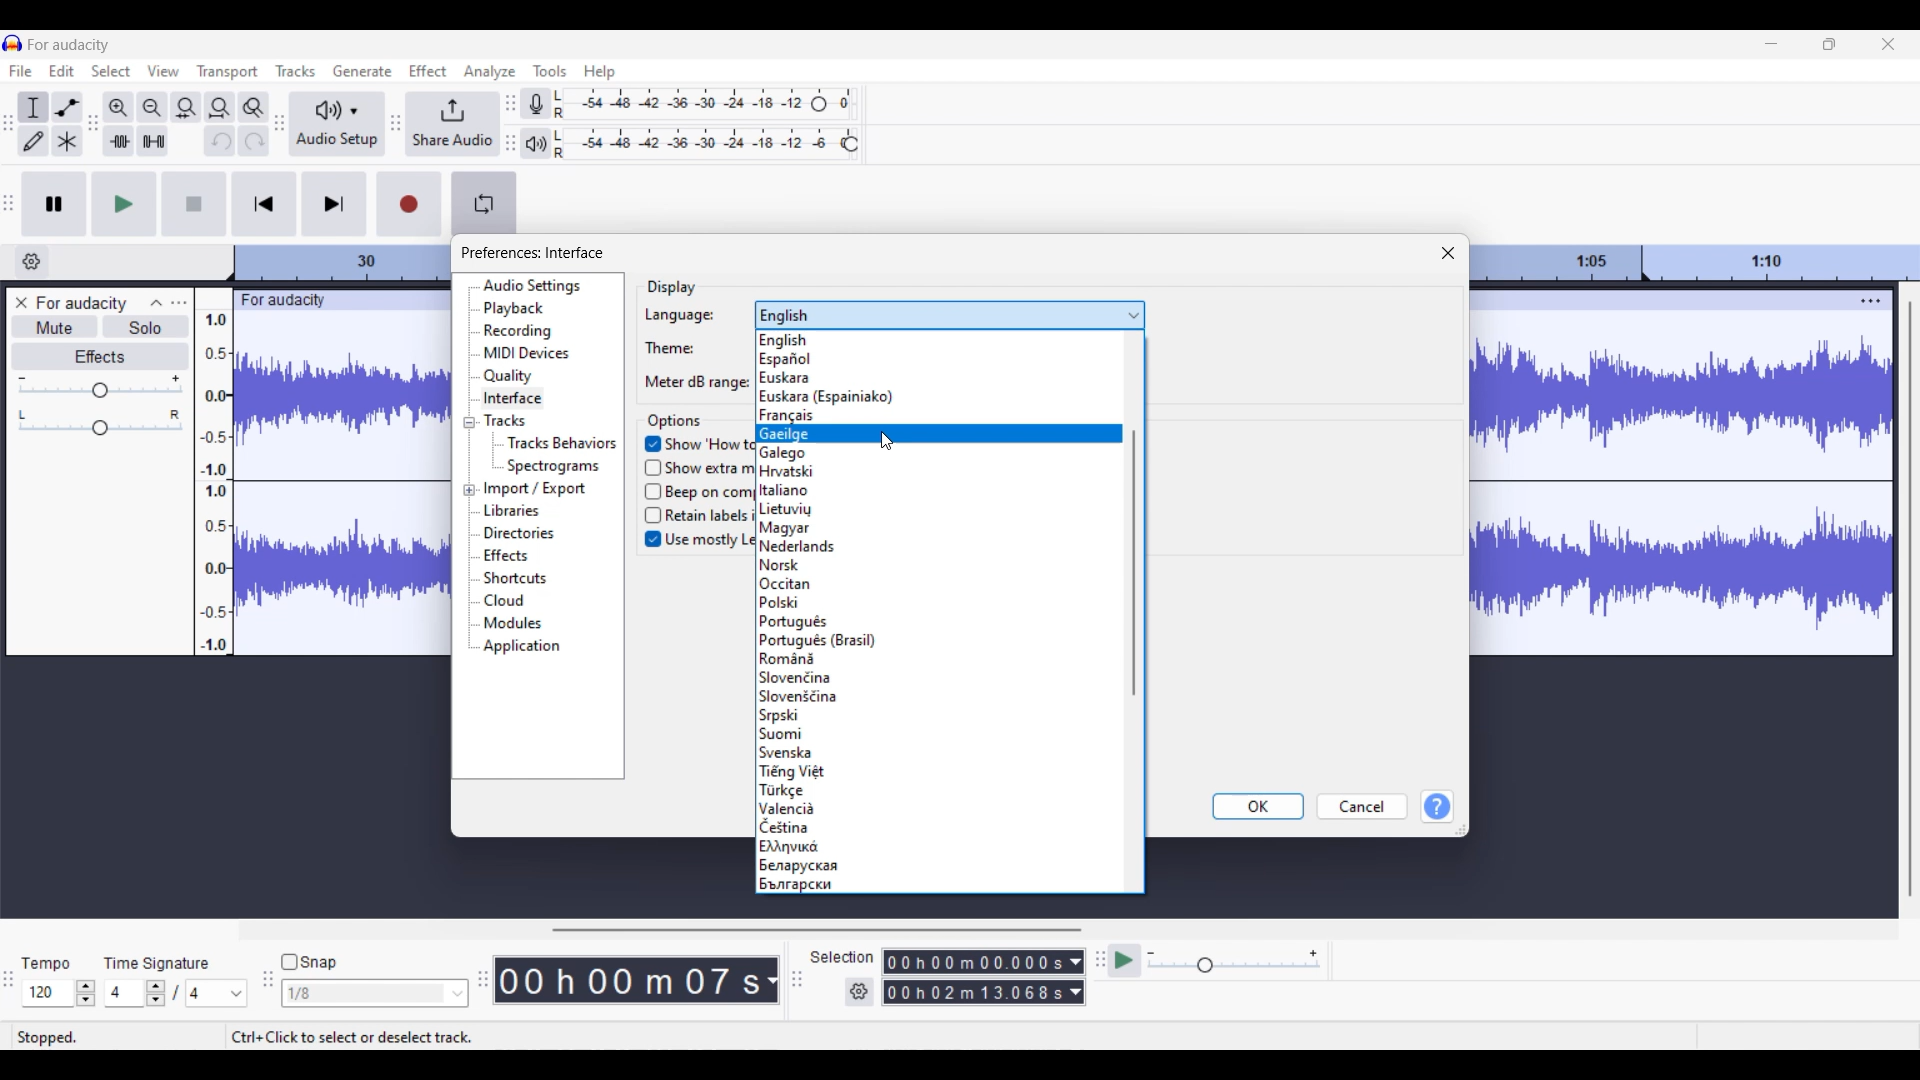  Describe the element at coordinates (799, 545) in the screenshot. I see `Nederlands` at that location.